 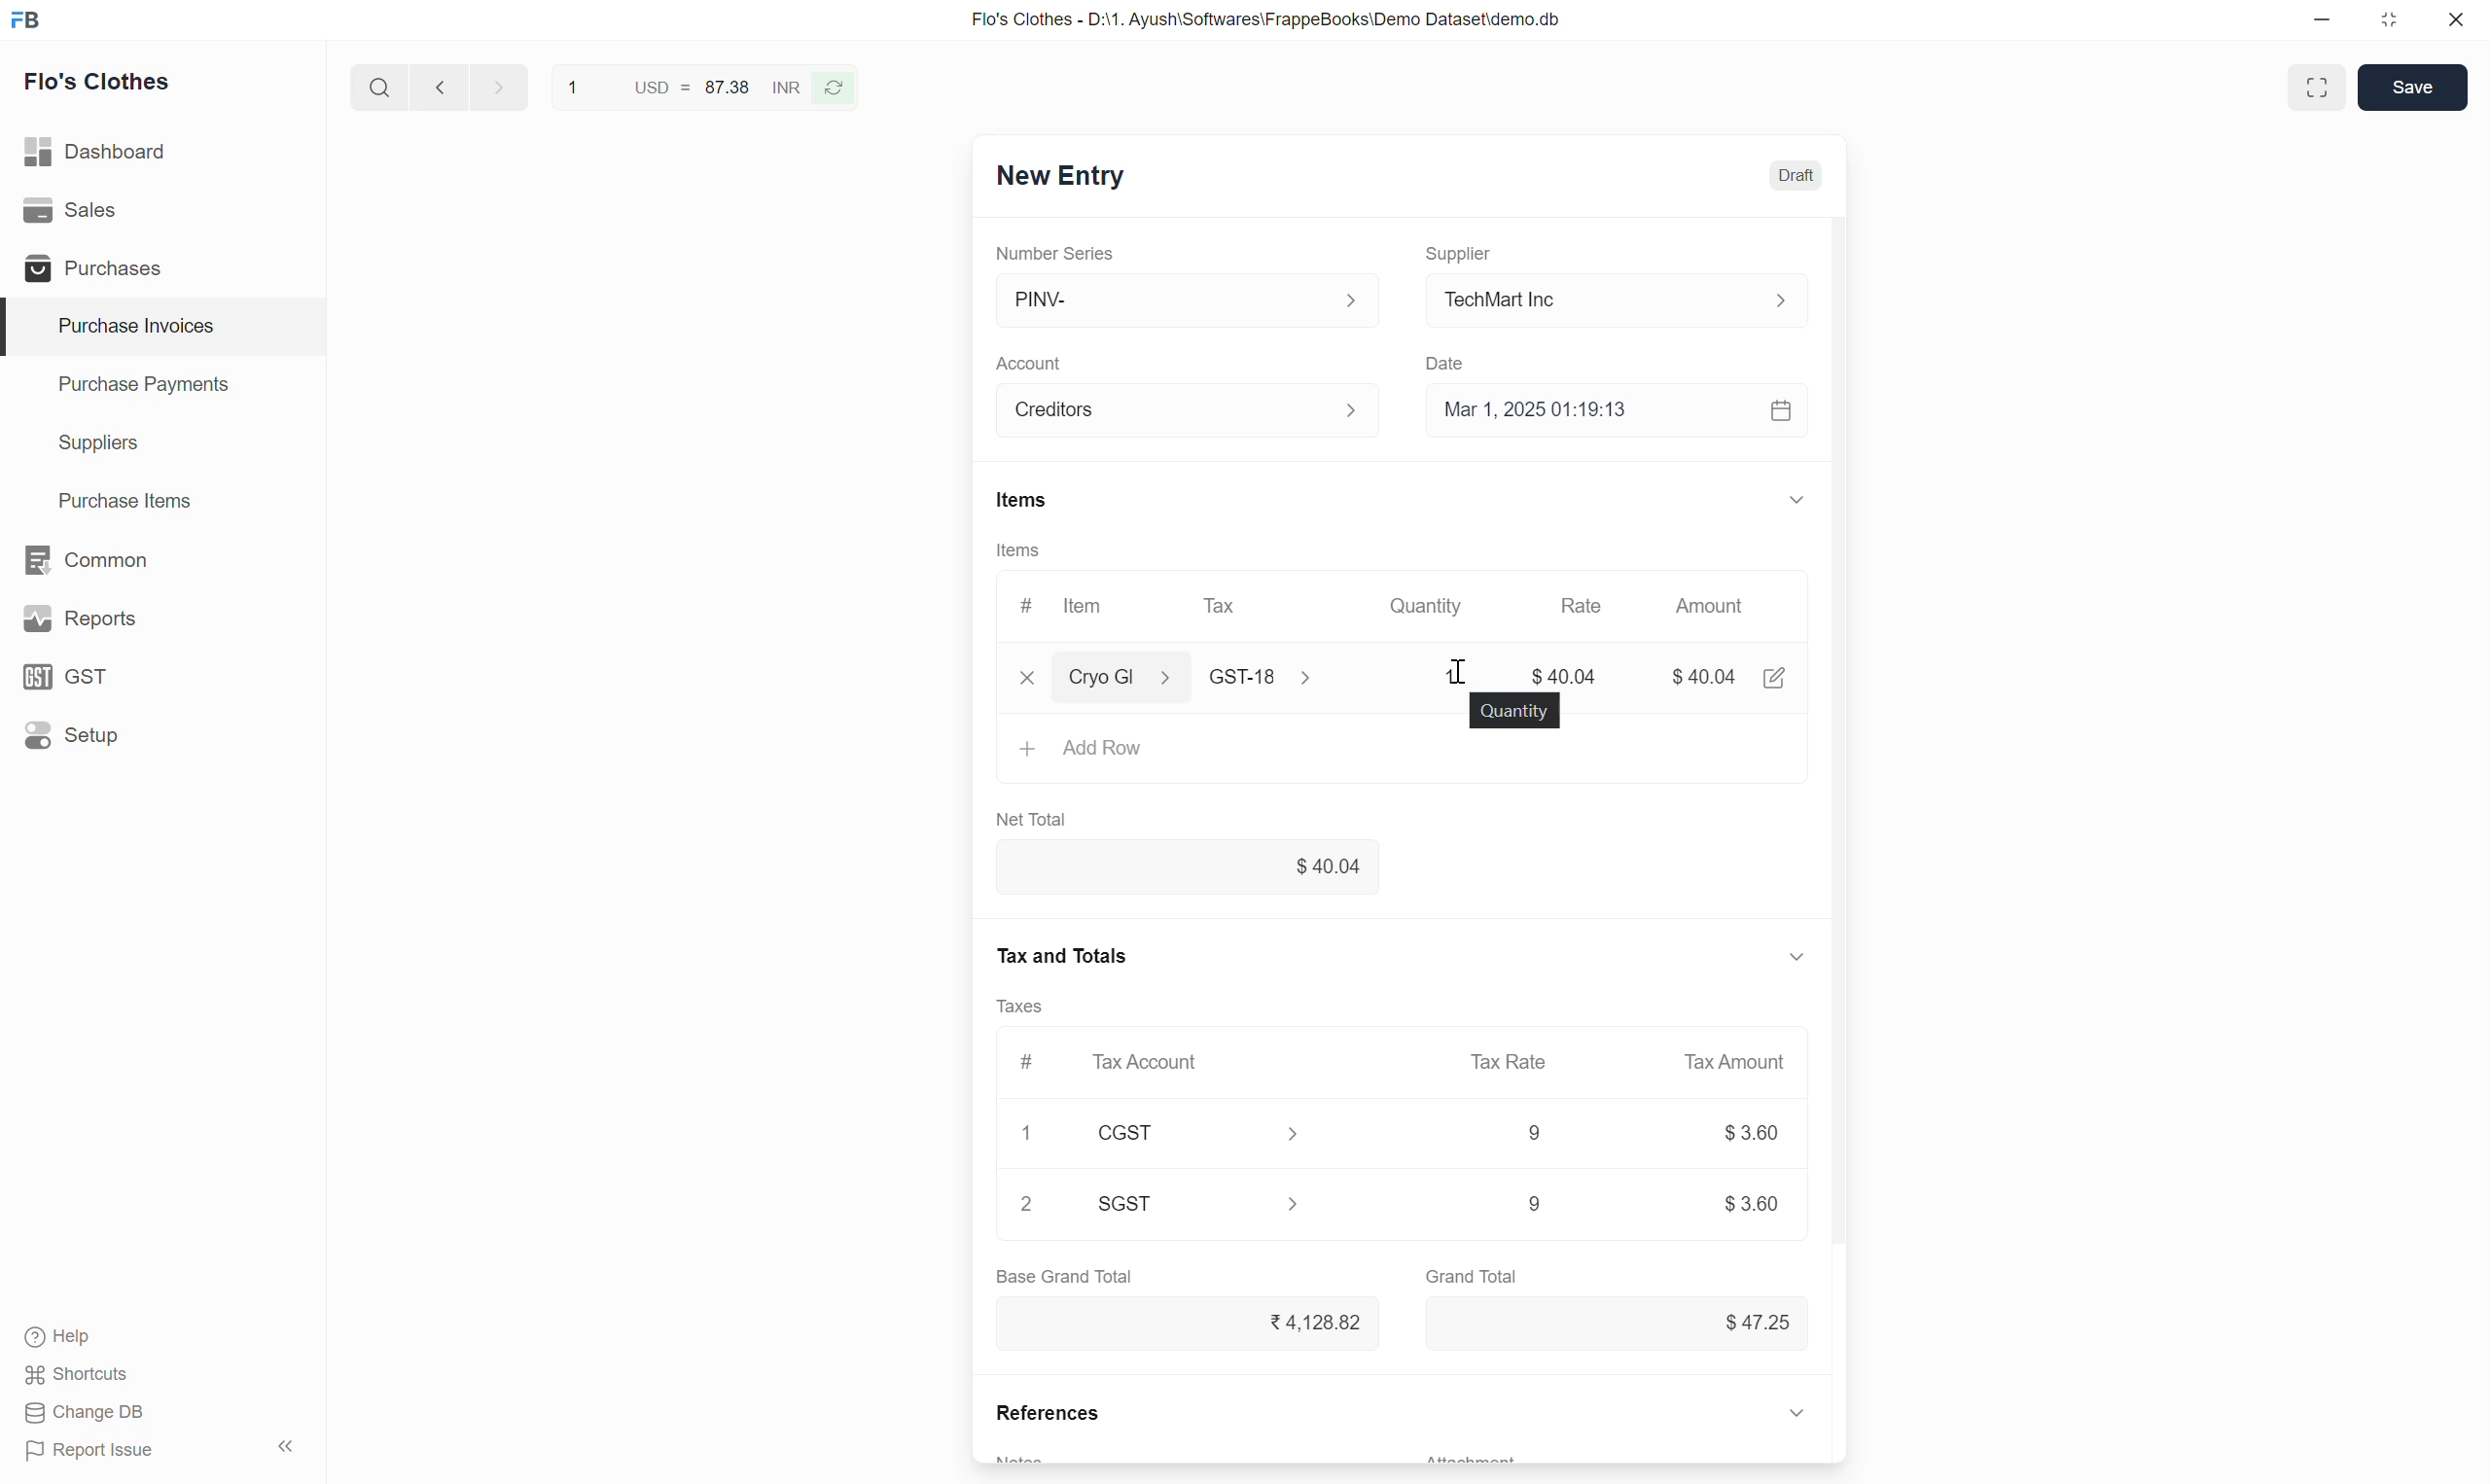 I want to click on edit, so click(x=1777, y=680).